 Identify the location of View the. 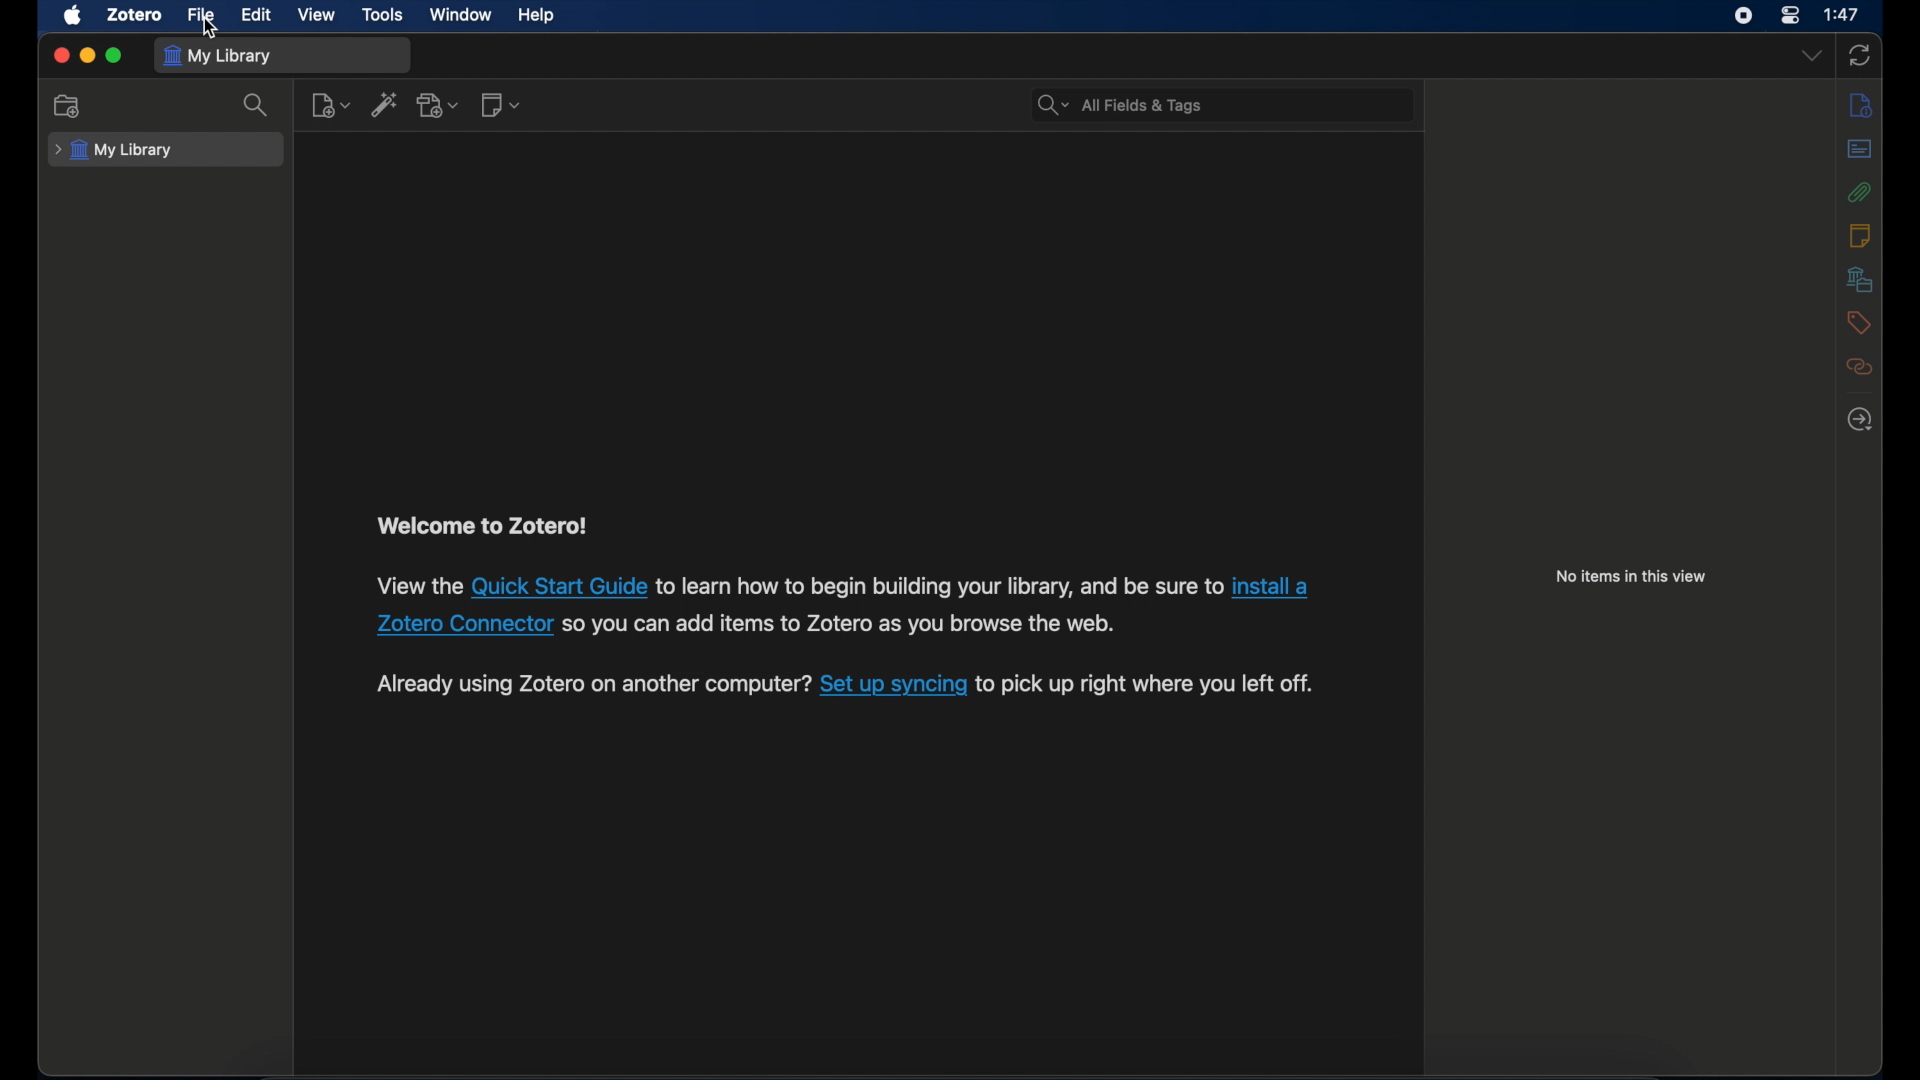
(419, 585).